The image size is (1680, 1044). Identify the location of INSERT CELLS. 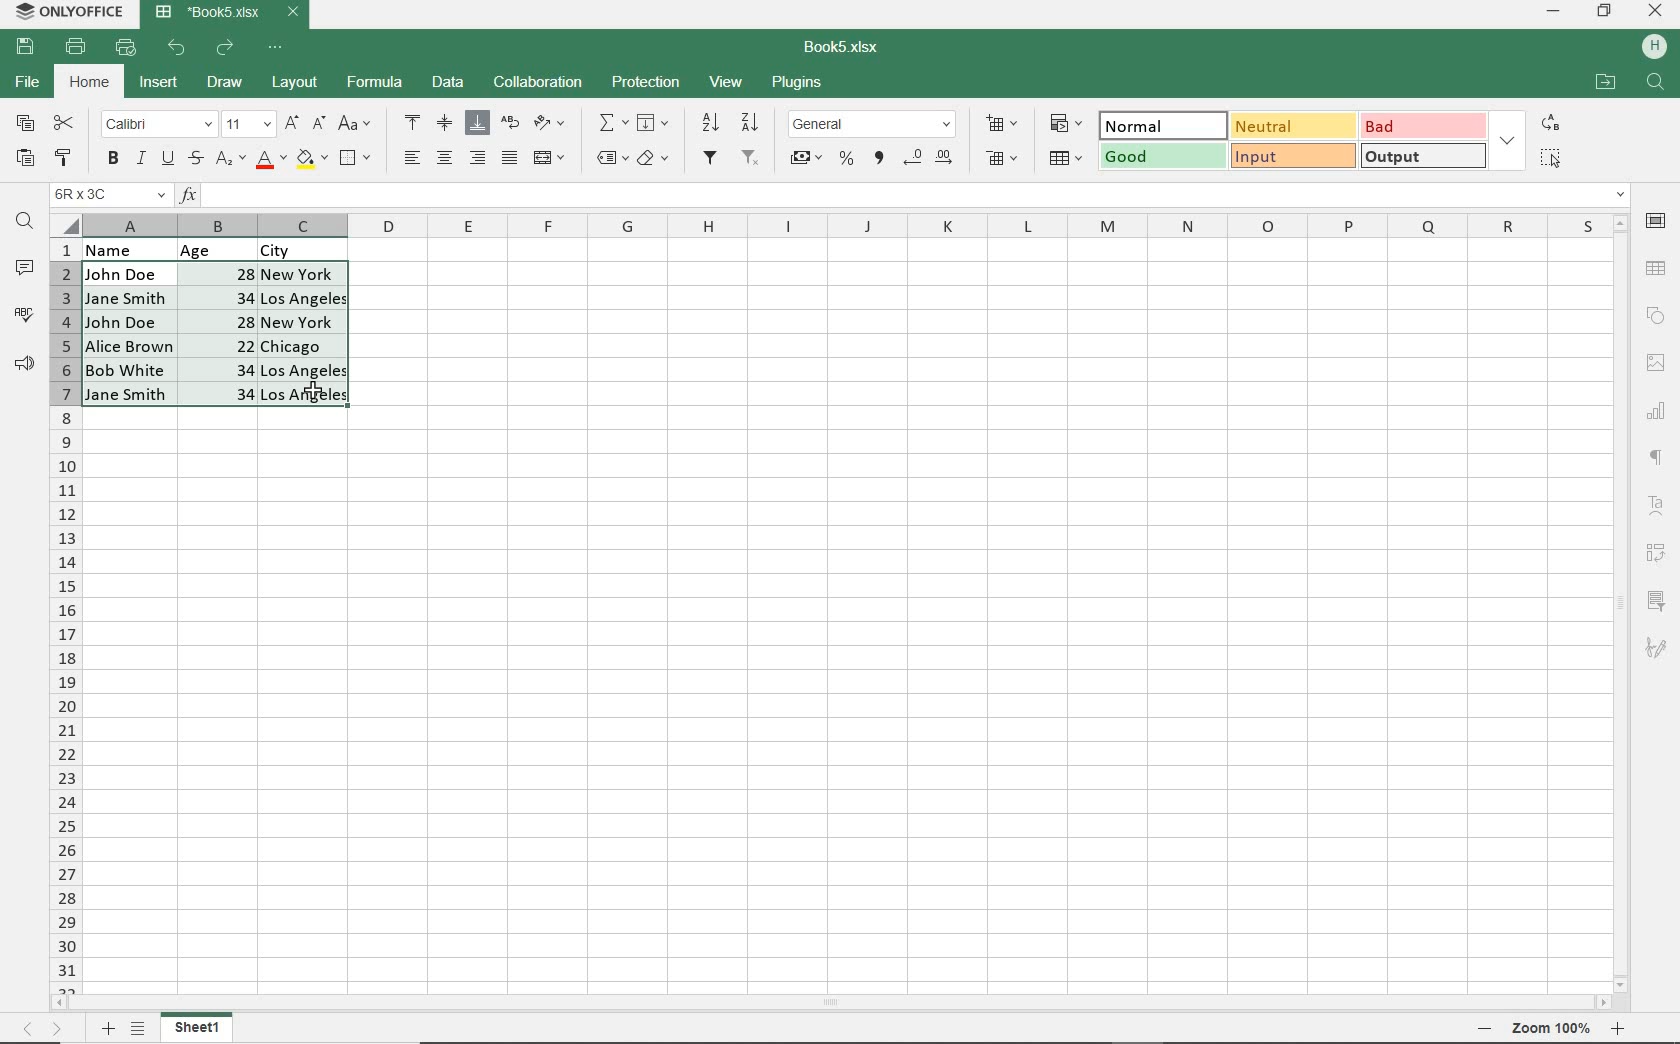
(1006, 122).